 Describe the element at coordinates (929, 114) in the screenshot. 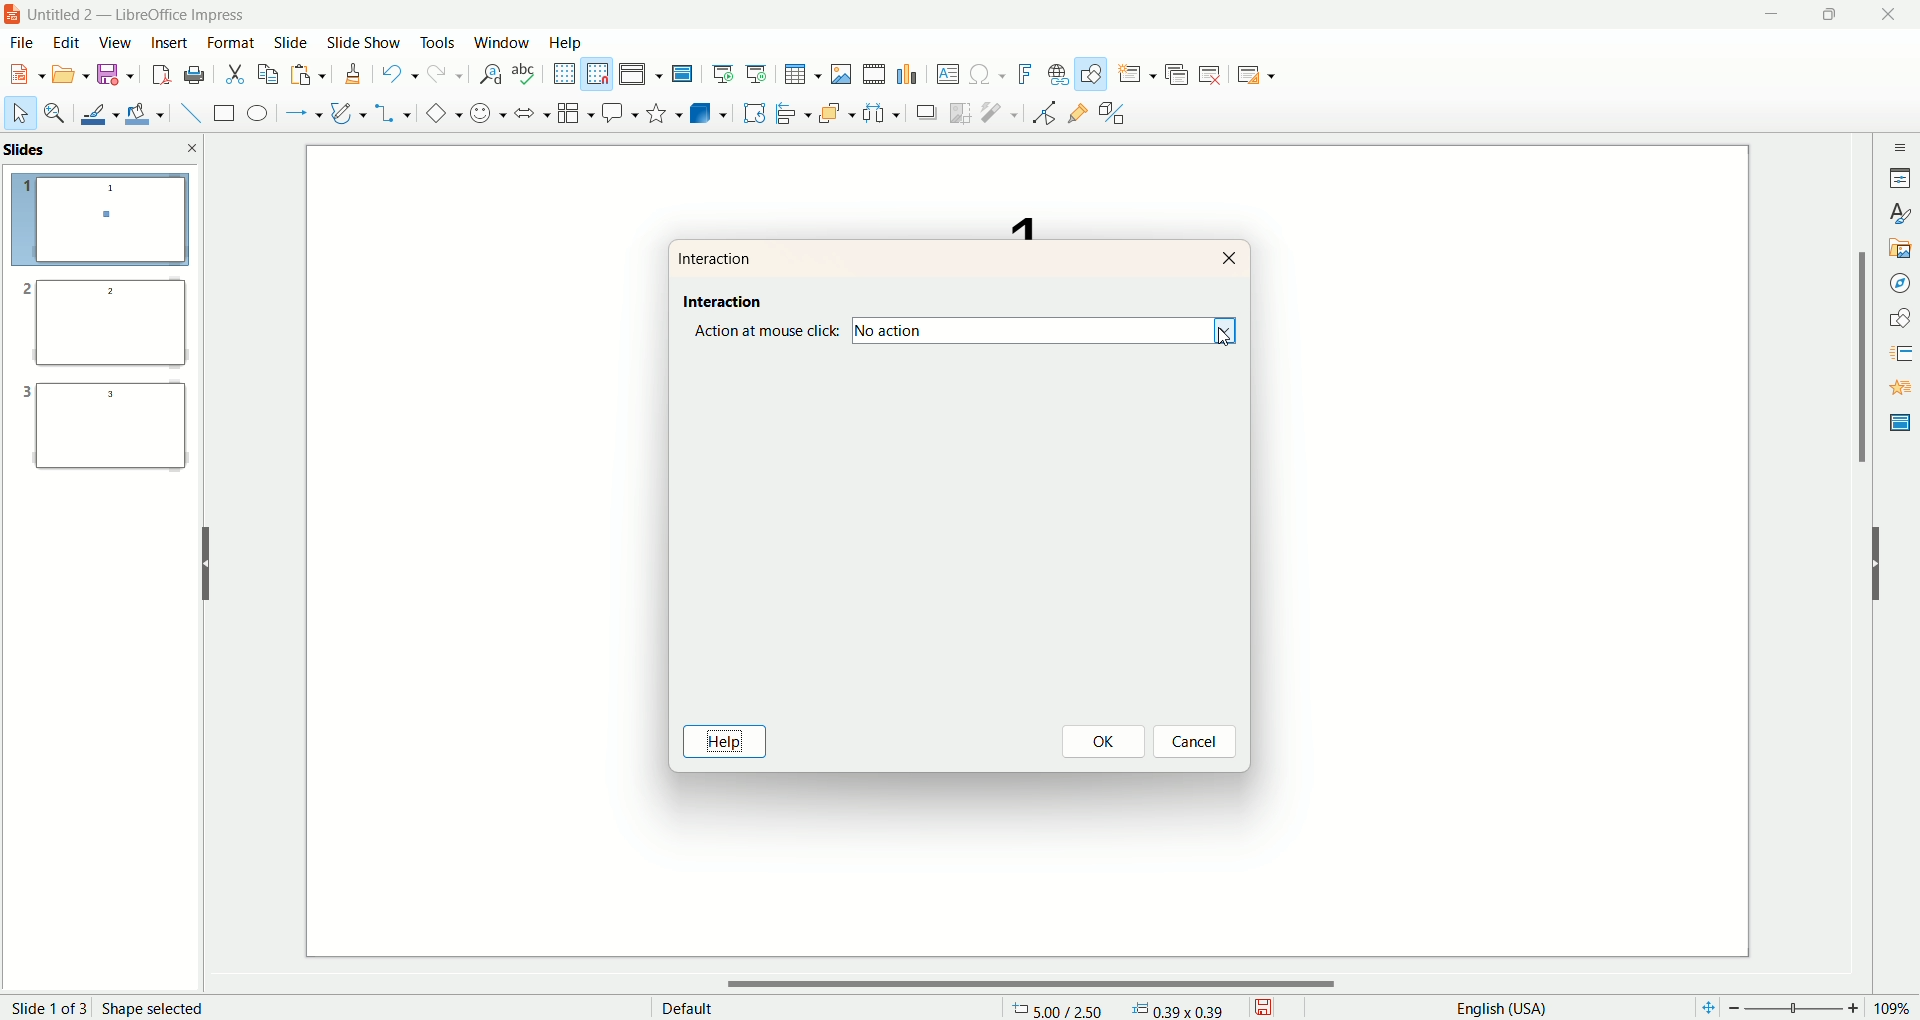

I see `shadow` at that location.